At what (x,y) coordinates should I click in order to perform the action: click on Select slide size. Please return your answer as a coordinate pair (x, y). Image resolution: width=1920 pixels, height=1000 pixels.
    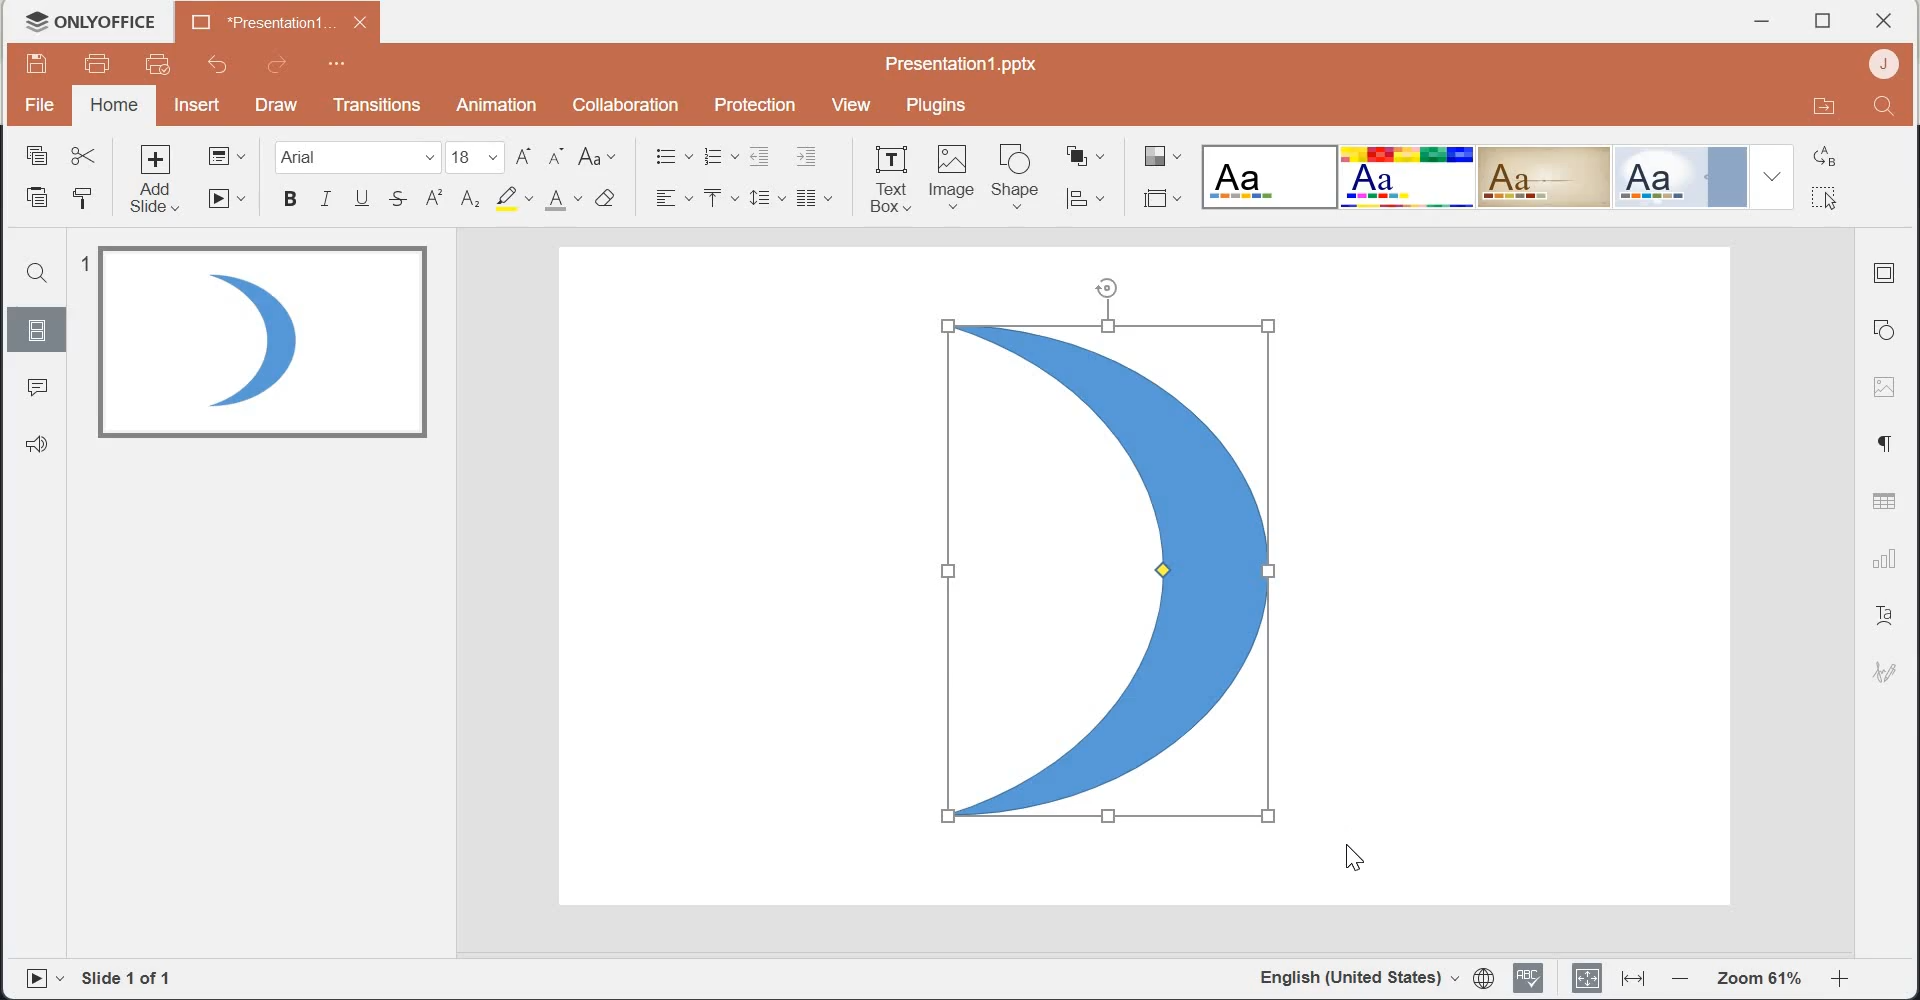
    Looking at the image, I should click on (1161, 201).